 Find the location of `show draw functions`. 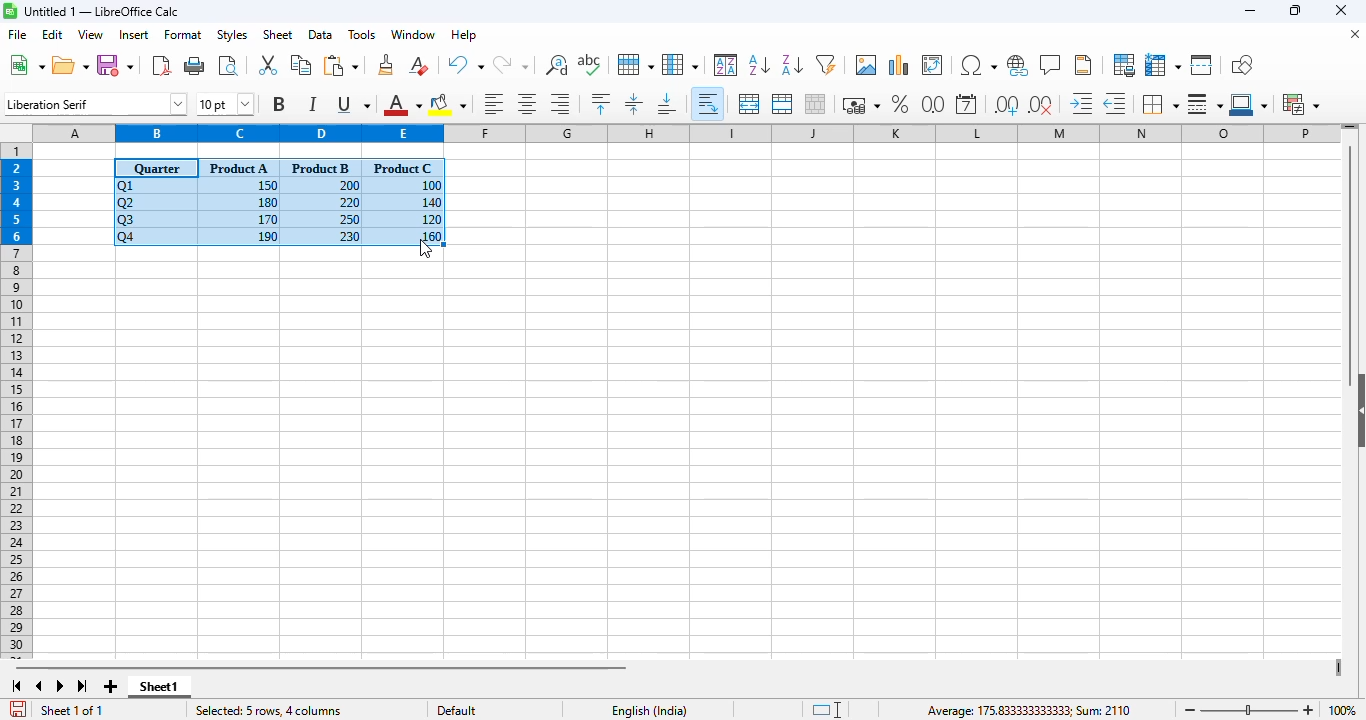

show draw functions is located at coordinates (1241, 64).